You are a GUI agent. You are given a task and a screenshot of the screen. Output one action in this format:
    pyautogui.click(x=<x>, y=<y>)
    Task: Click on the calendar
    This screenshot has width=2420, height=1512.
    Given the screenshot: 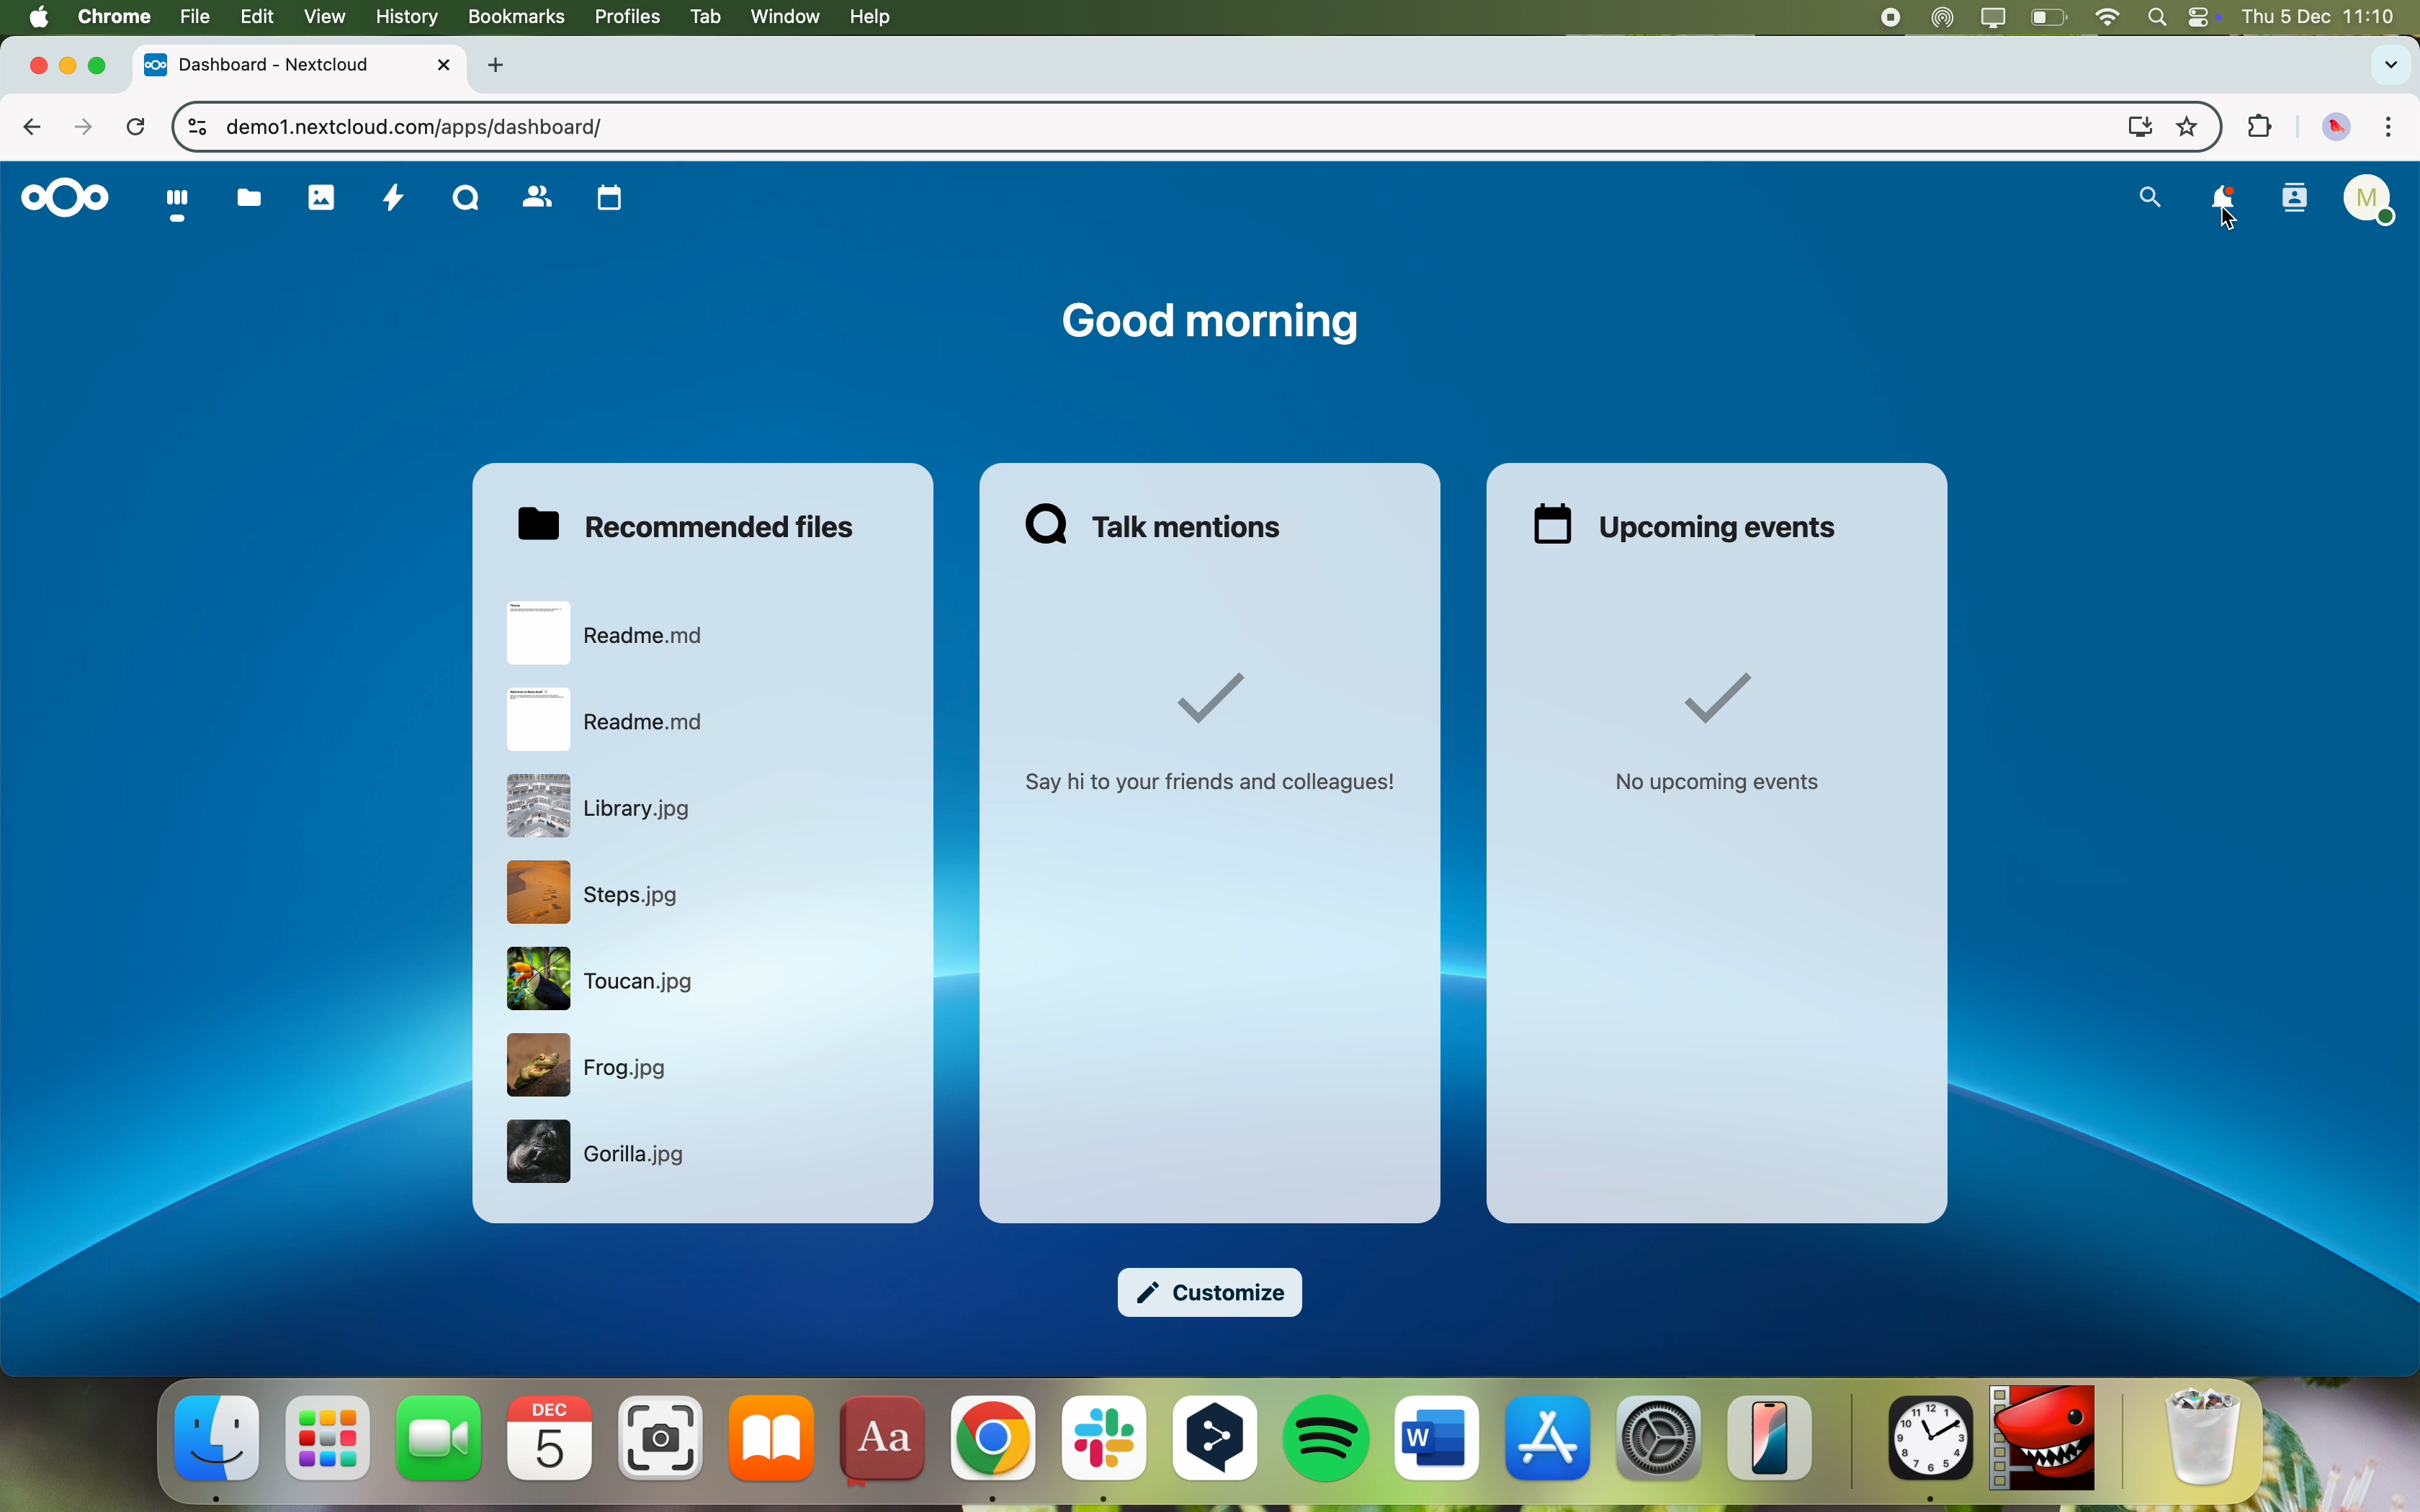 What is the action you would take?
    pyautogui.click(x=553, y=1438)
    